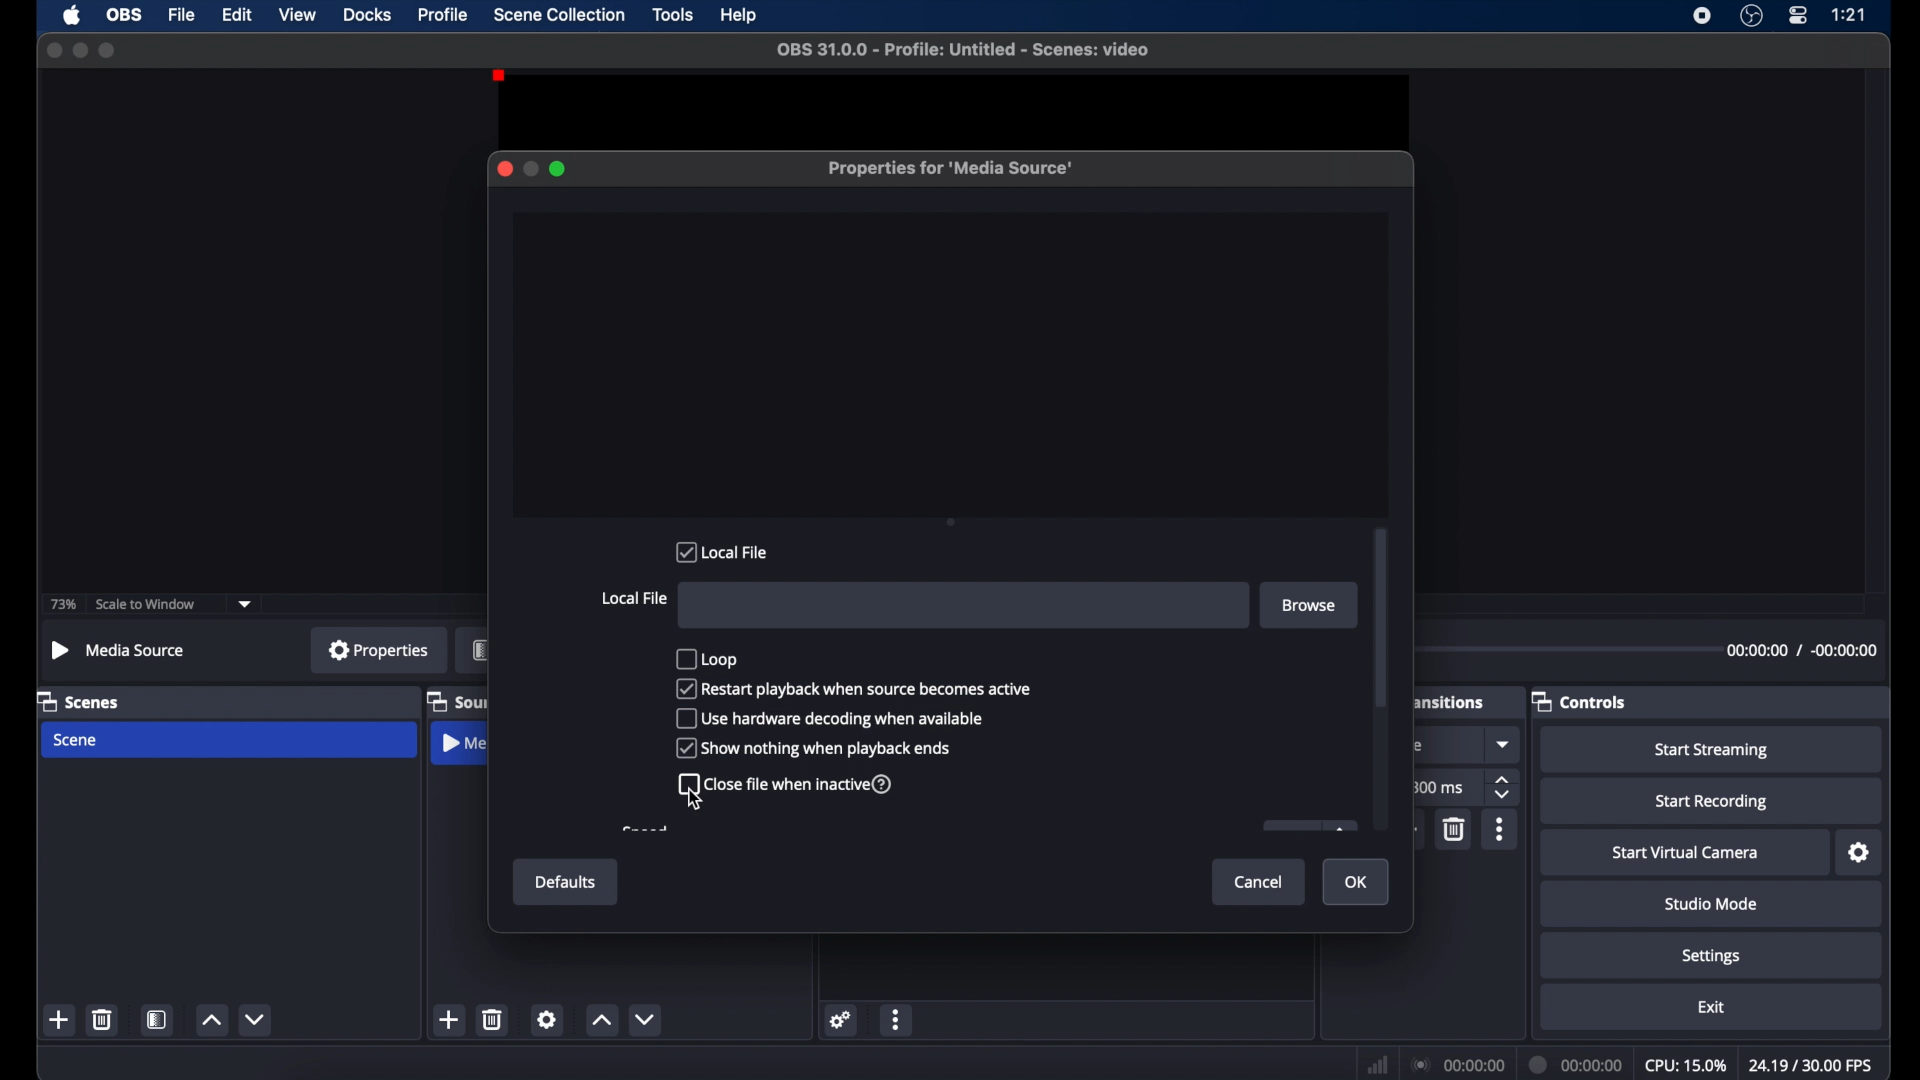 The image size is (1920, 1080). I want to click on view, so click(300, 16).